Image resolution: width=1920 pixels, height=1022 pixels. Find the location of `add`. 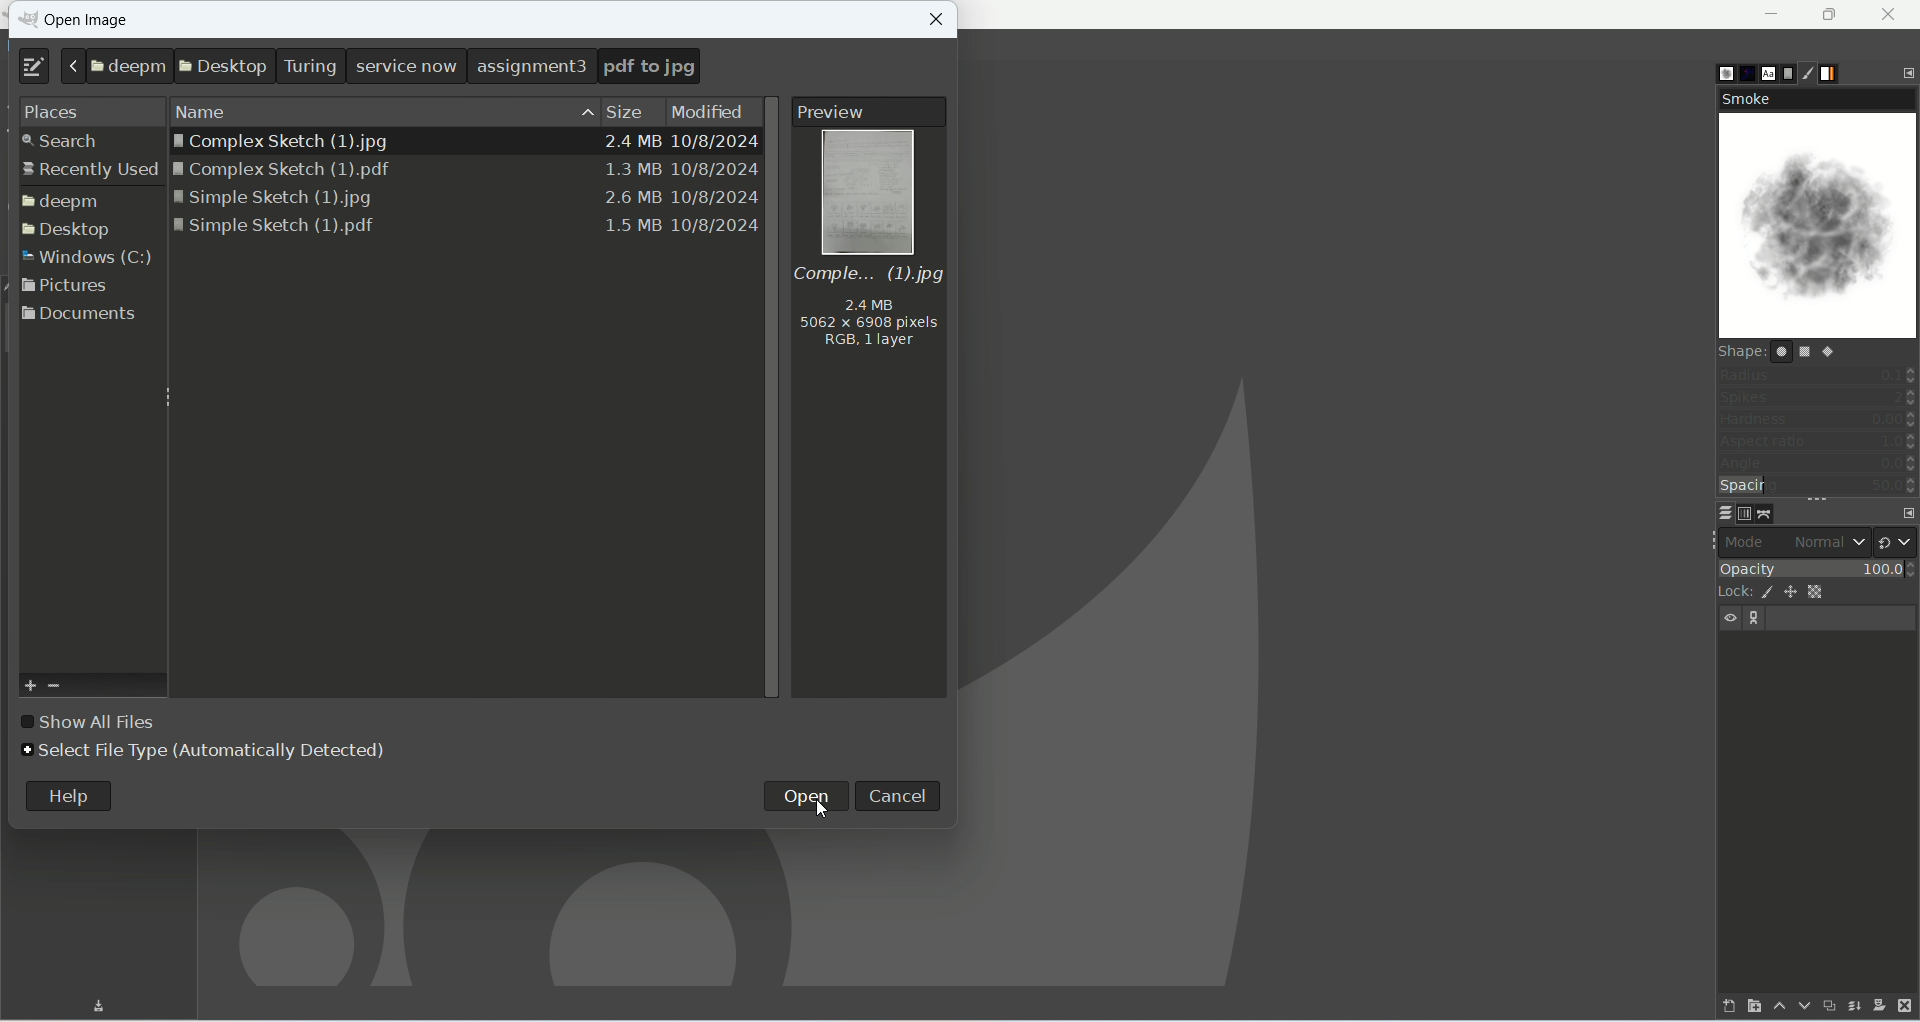

add is located at coordinates (28, 683).